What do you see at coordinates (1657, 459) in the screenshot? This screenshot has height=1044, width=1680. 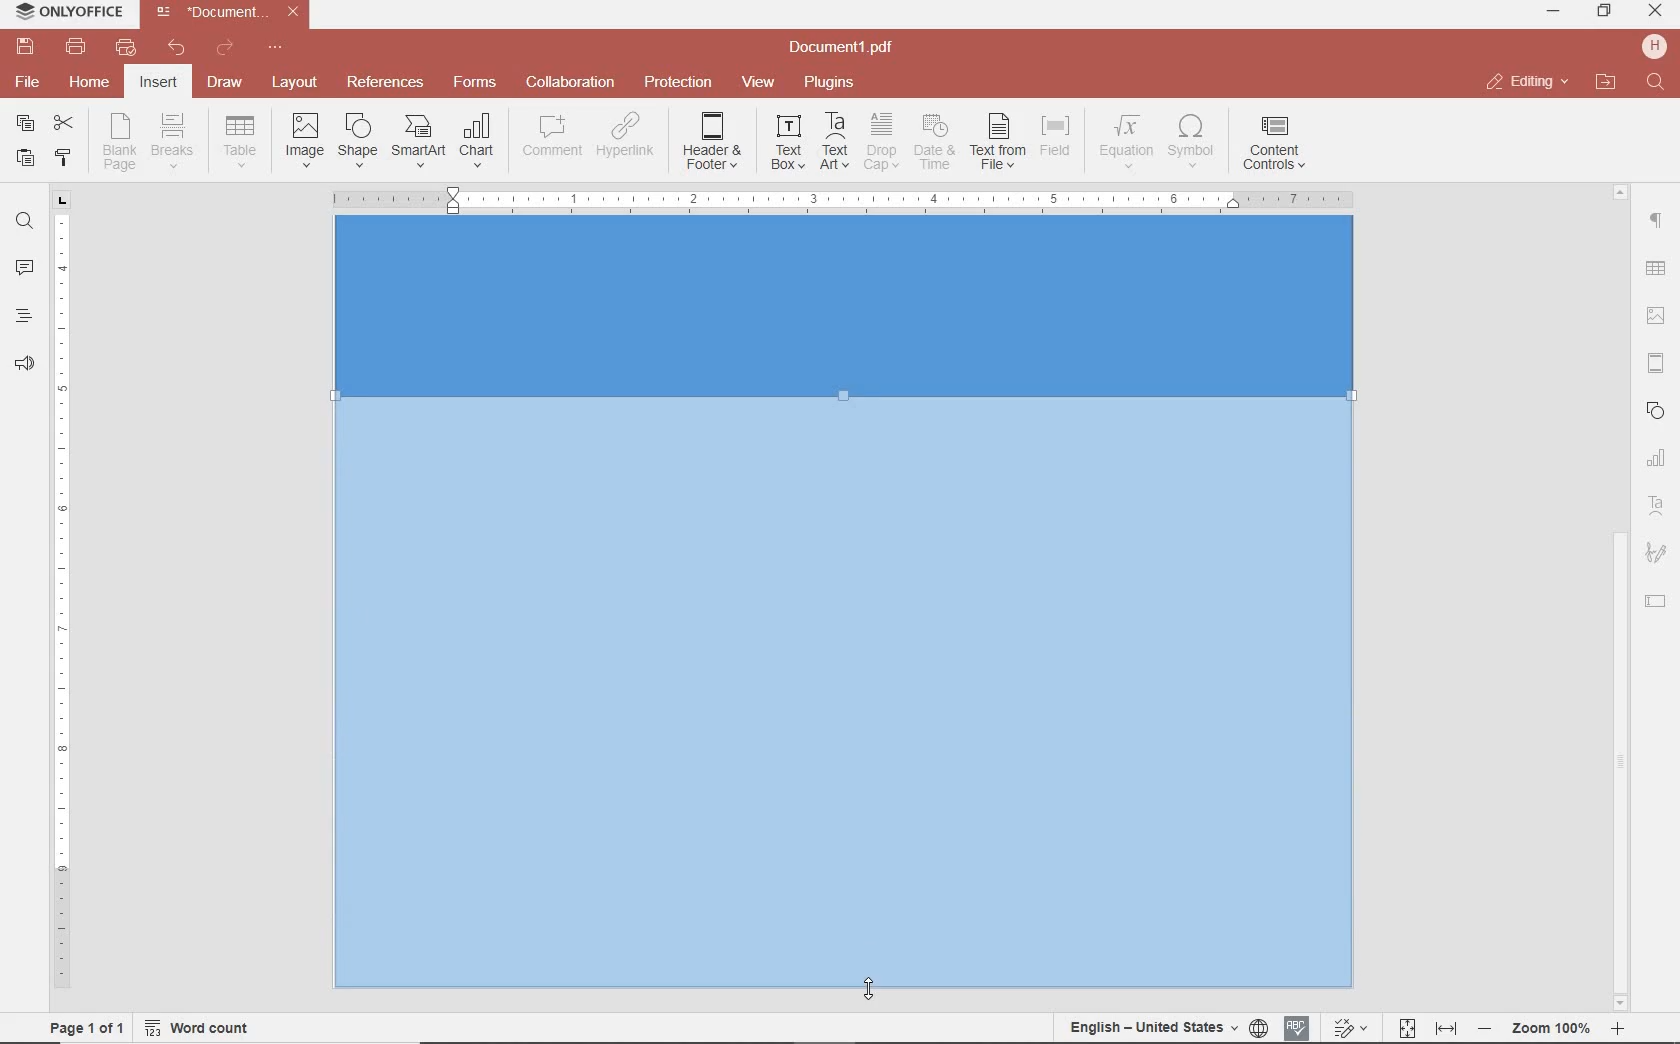 I see `CHART` at bounding box center [1657, 459].